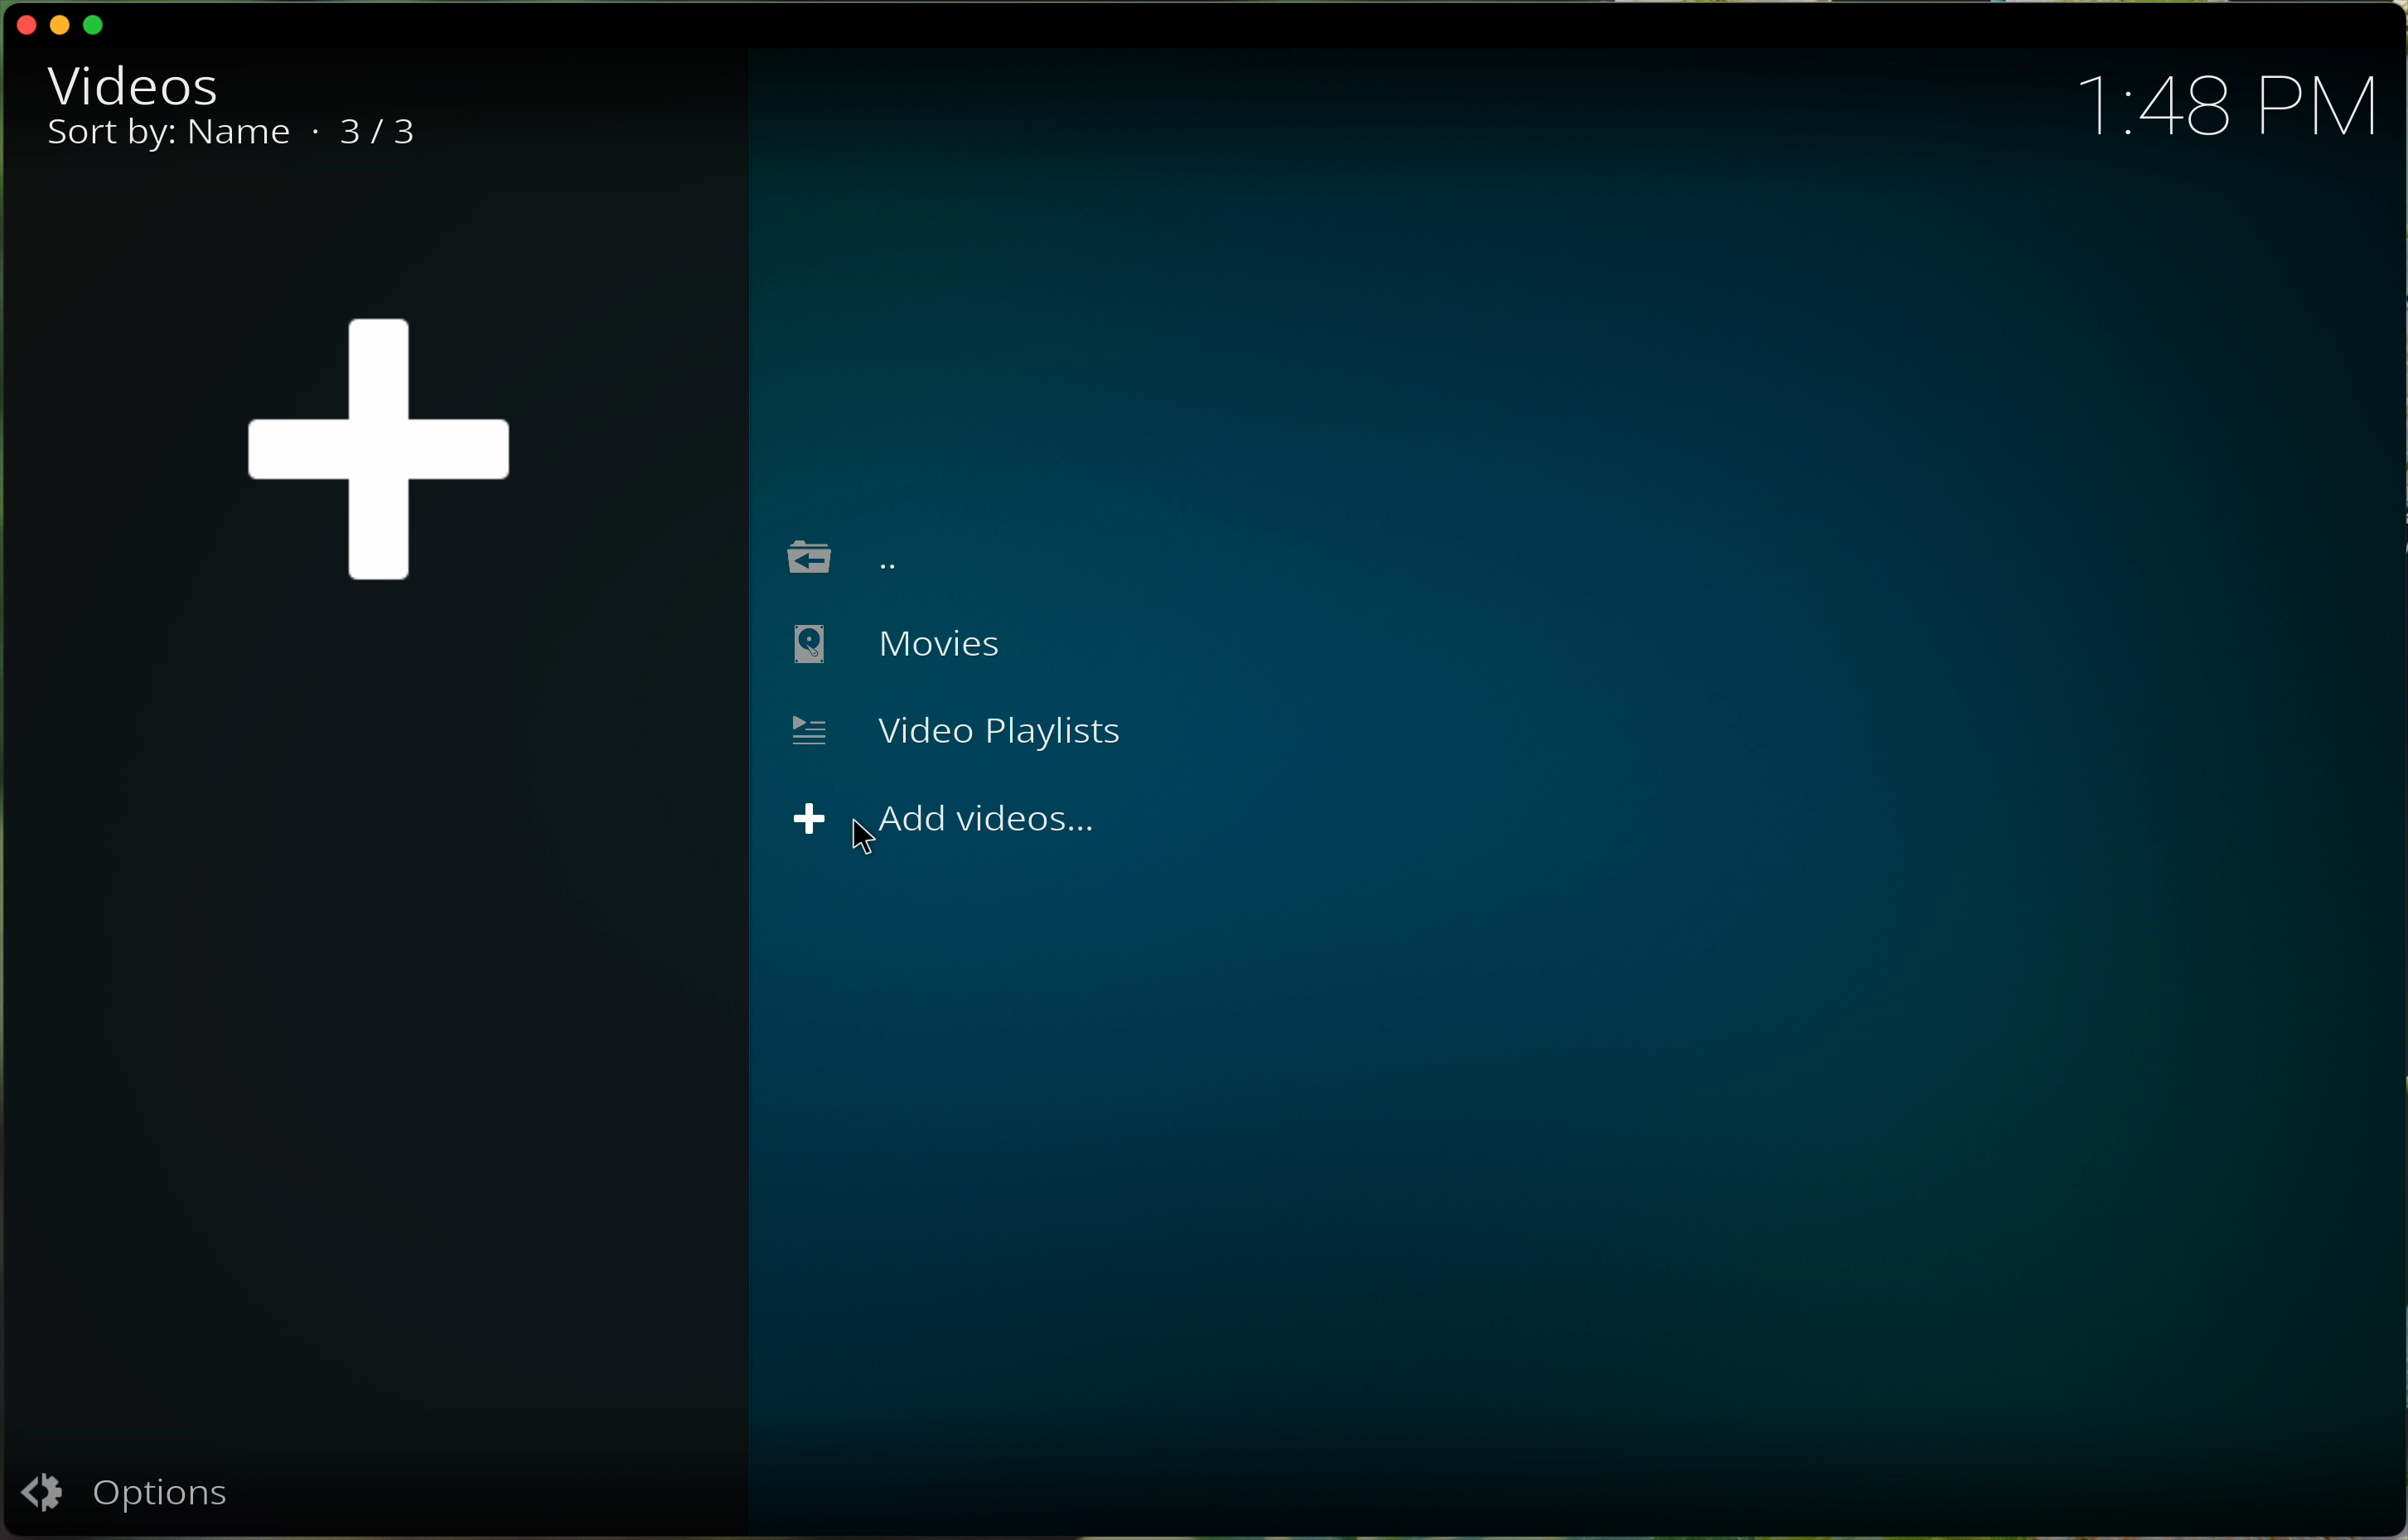 Image resolution: width=2408 pixels, height=1540 pixels. I want to click on go back, so click(847, 557).